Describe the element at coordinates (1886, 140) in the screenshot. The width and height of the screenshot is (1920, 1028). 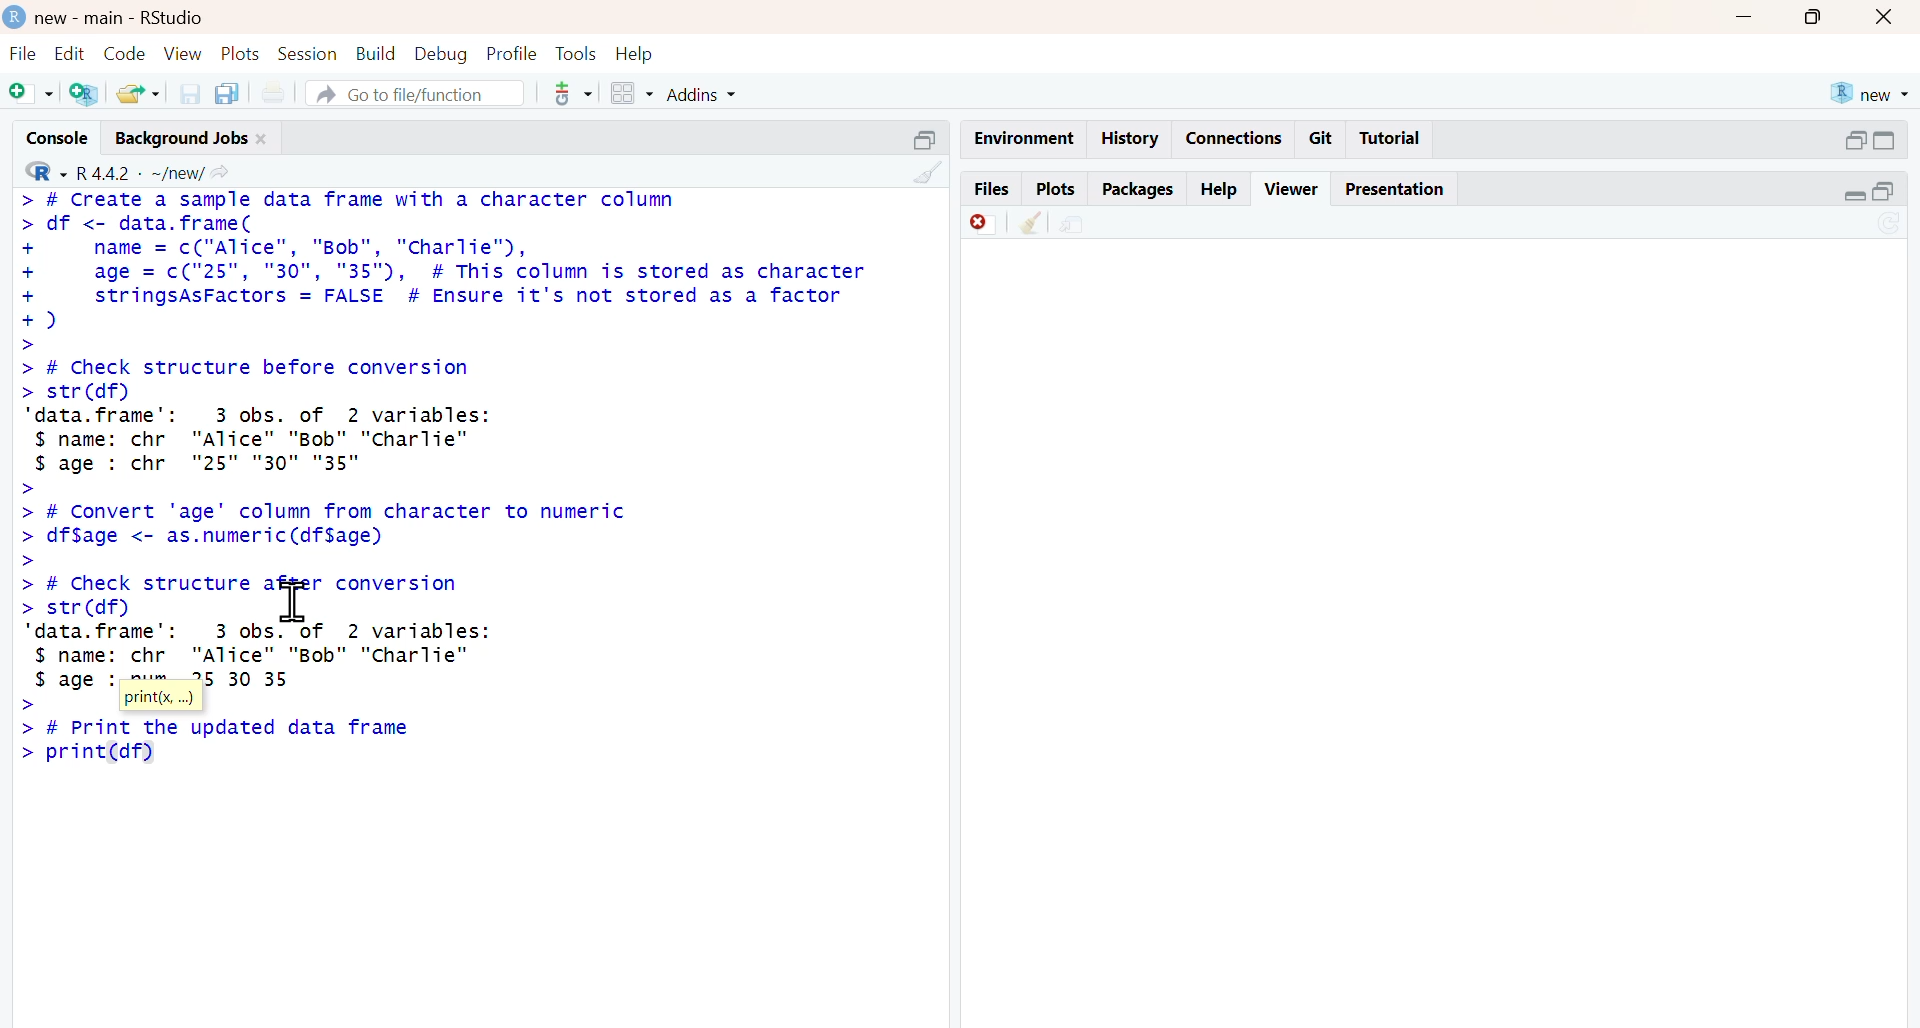
I see `expand/collapse` at that location.